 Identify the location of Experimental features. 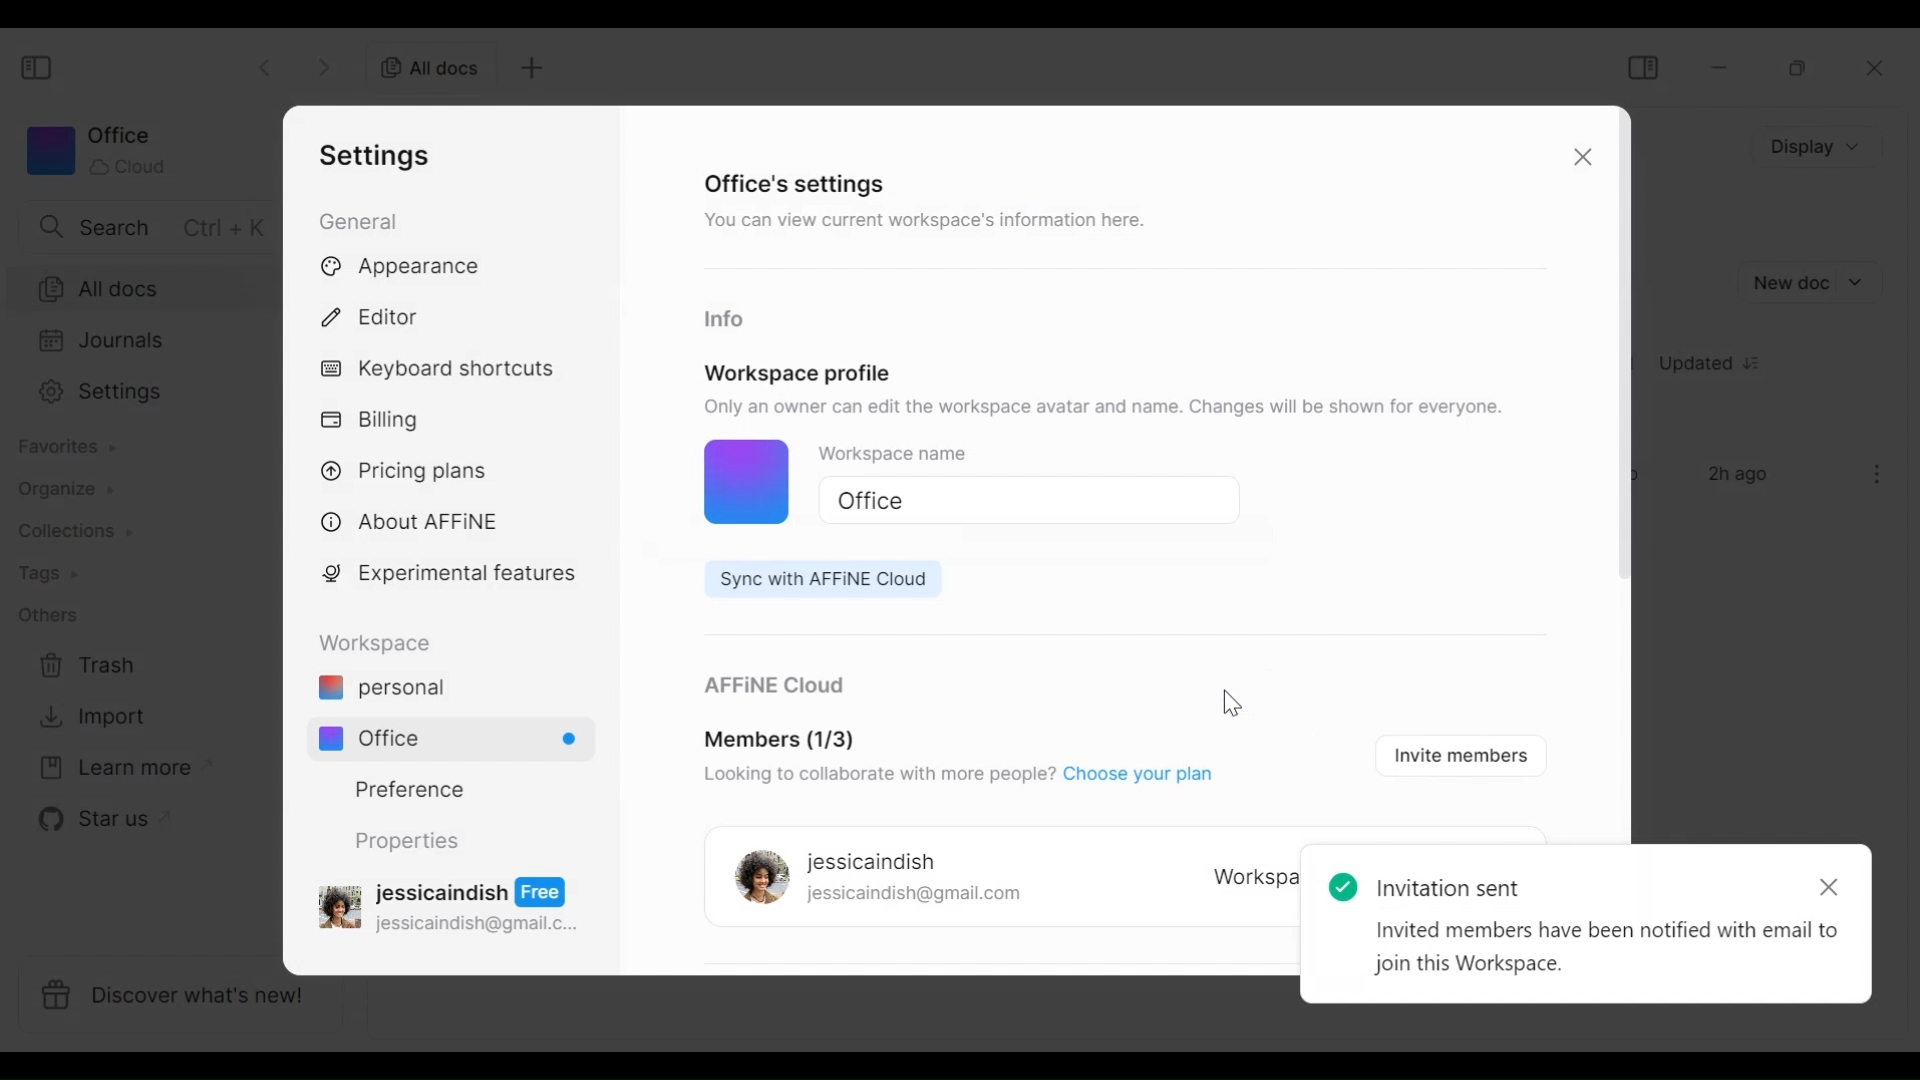
(453, 577).